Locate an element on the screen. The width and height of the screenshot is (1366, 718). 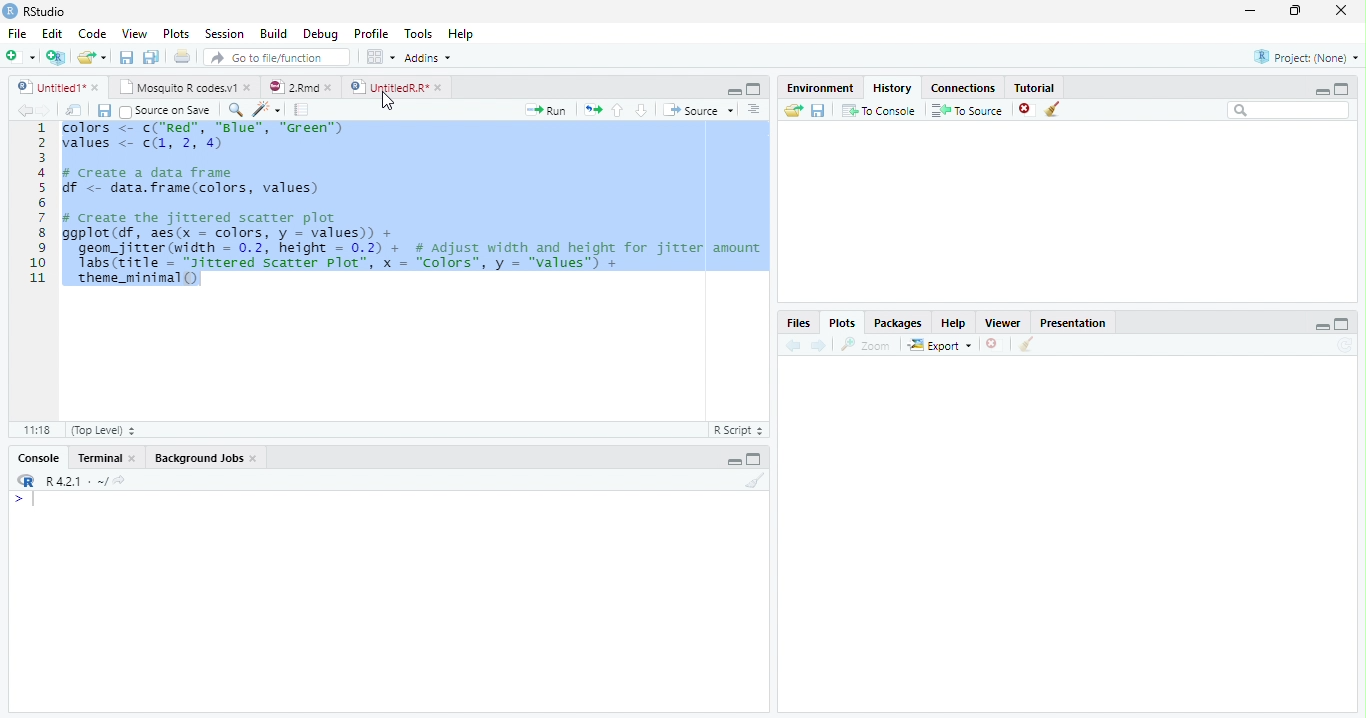
Maximize is located at coordinates (1342, 89).